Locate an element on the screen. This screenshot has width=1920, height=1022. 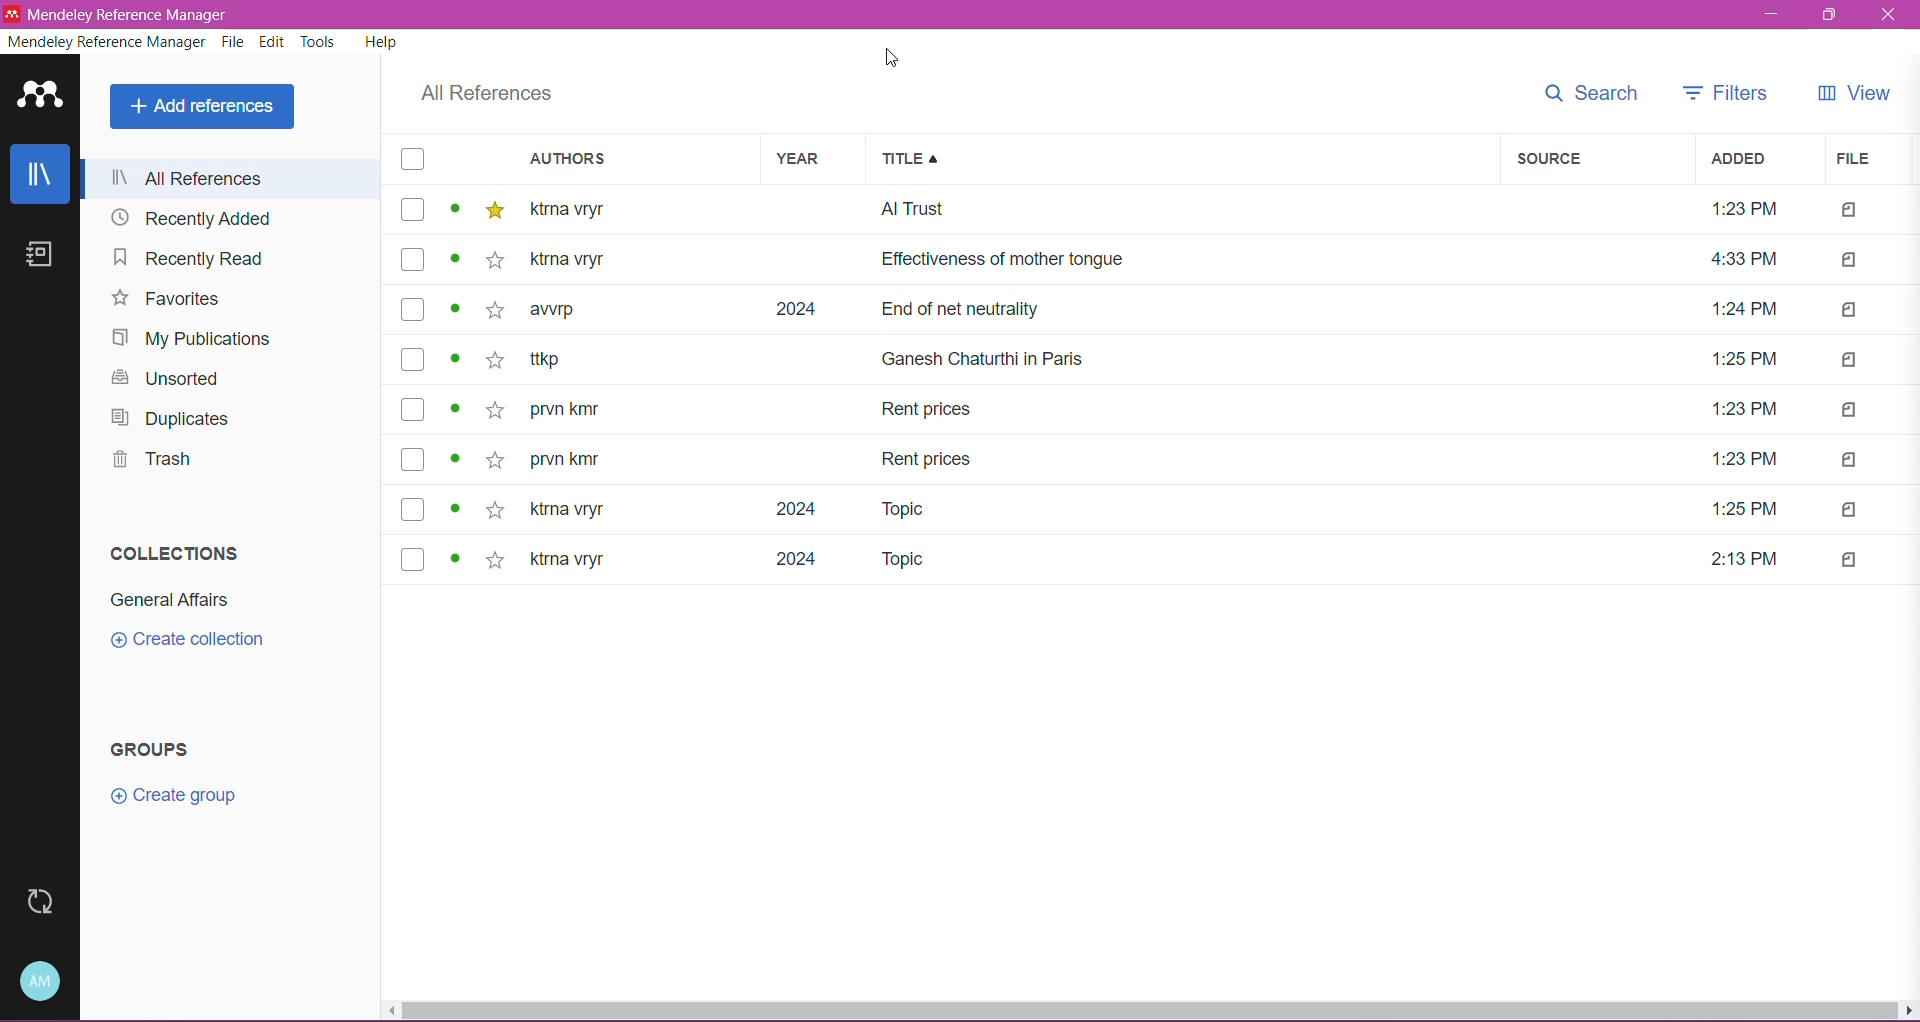
Collection Name is located at coordinates (163, 599).